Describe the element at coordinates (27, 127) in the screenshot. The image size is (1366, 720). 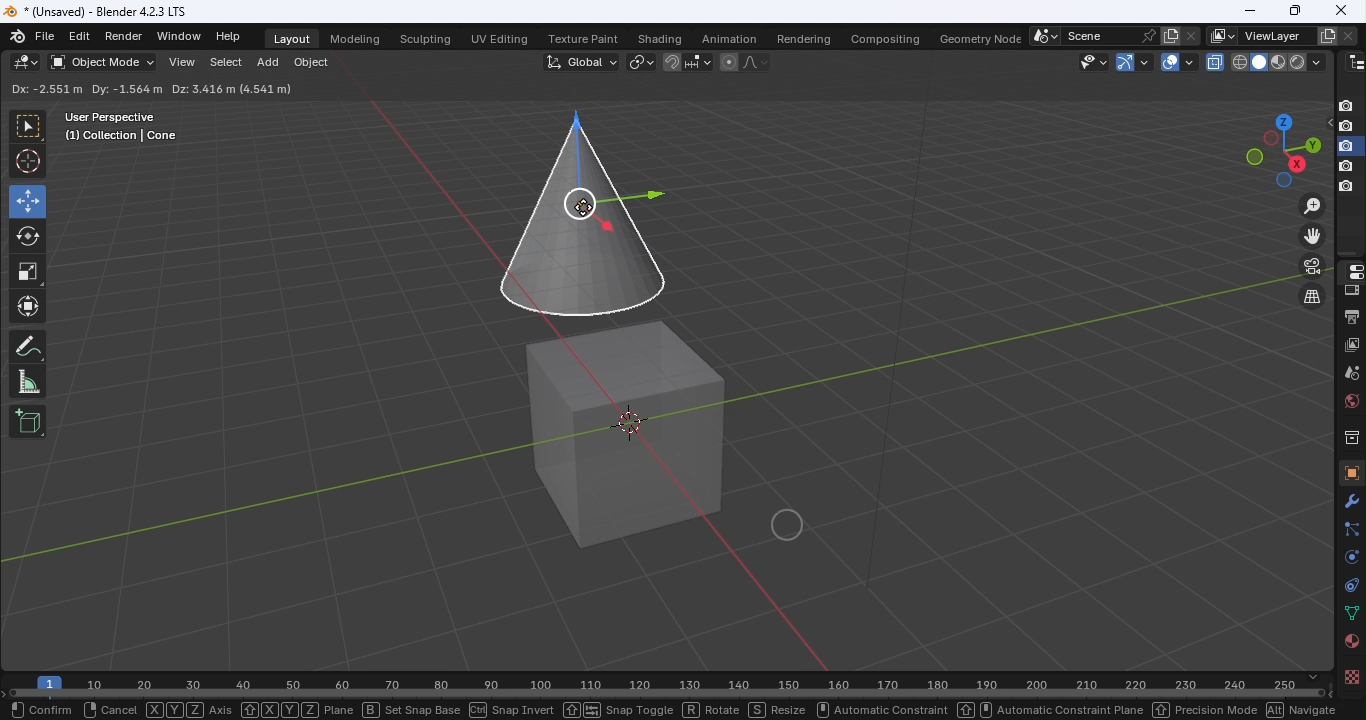
I see `Select box` at that location.